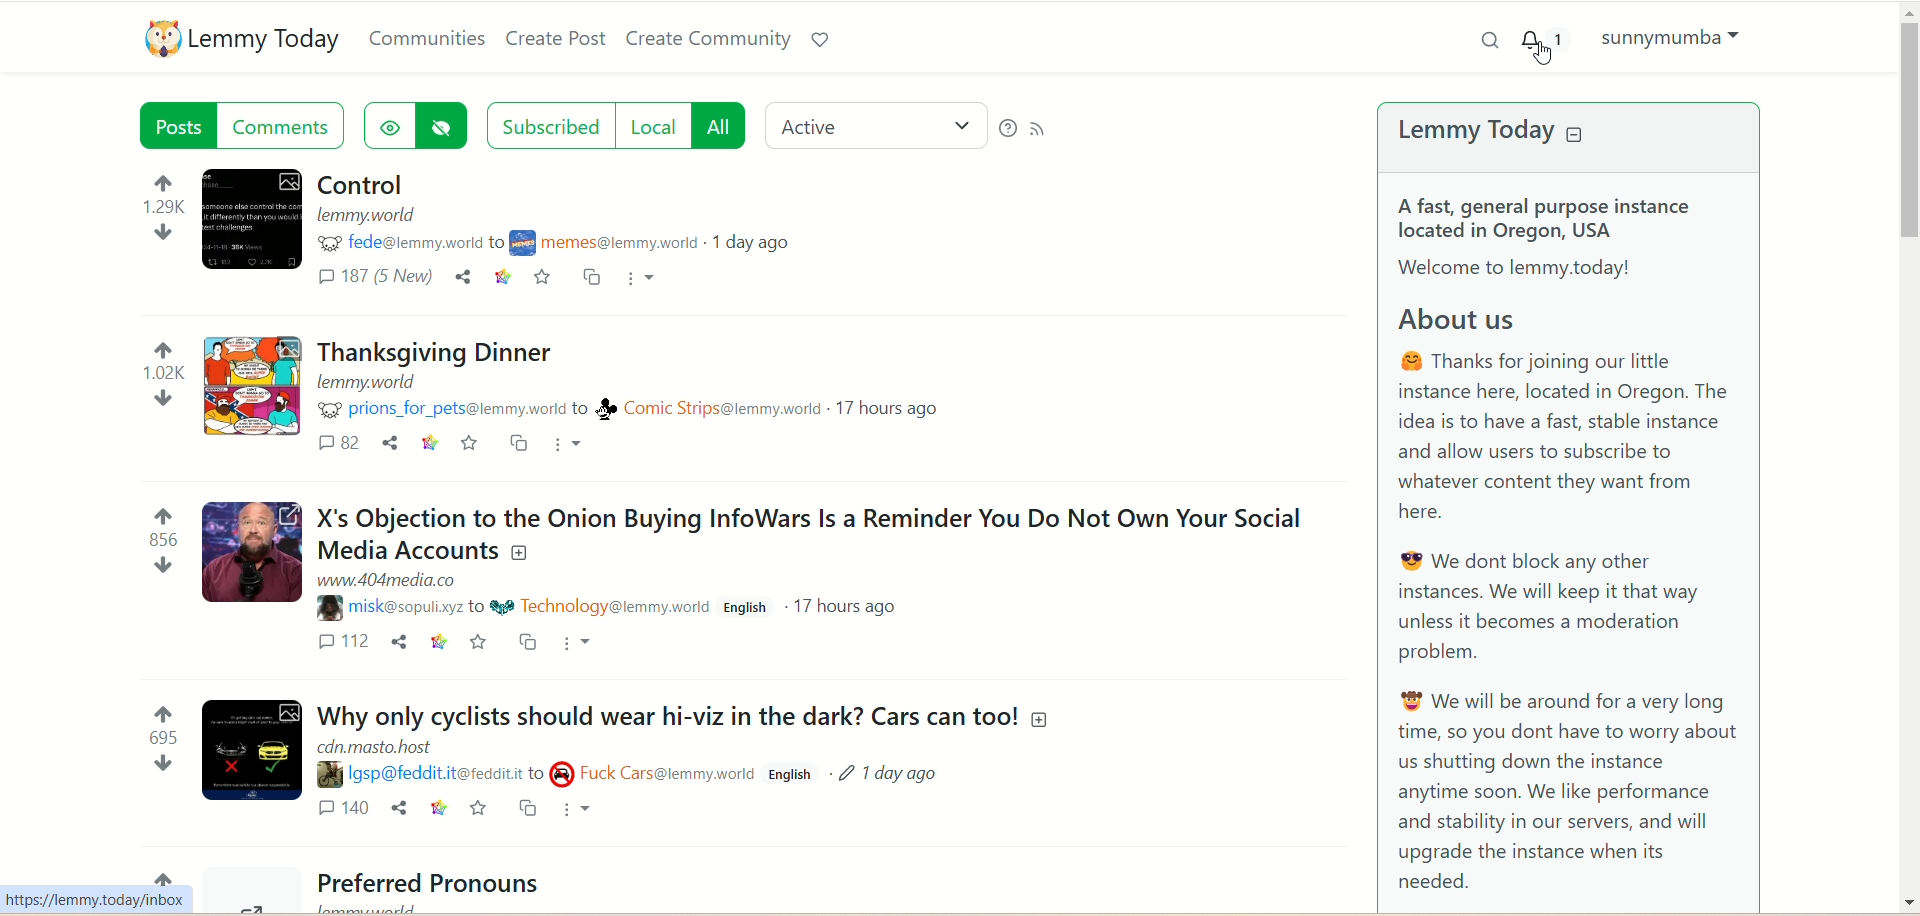 Image resolution: width=1920 pixels, height=916 pixels. What do you see at coordinates (510, 379) in the screenshot?
I see `Post on "Thanksgiving dinner"` at bounding box center [510, 379].